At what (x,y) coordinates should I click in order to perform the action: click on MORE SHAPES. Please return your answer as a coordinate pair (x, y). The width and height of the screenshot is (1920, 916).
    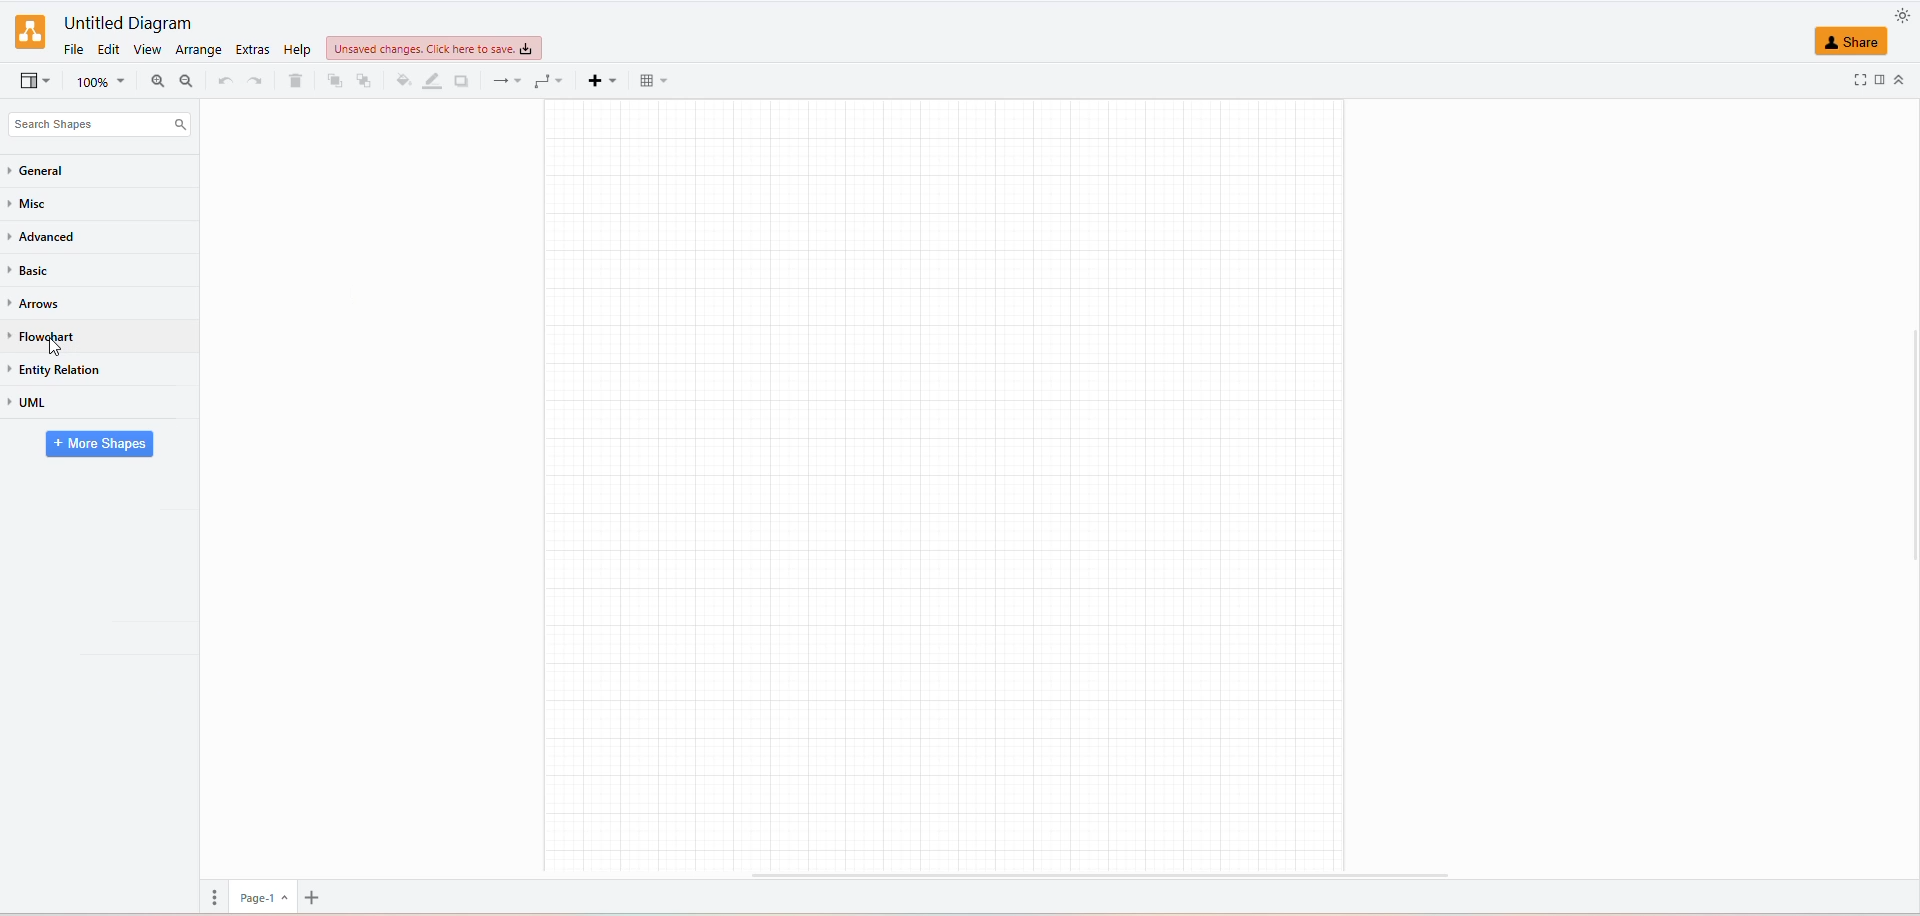
    Looking at the image, I should click on (100, 443).